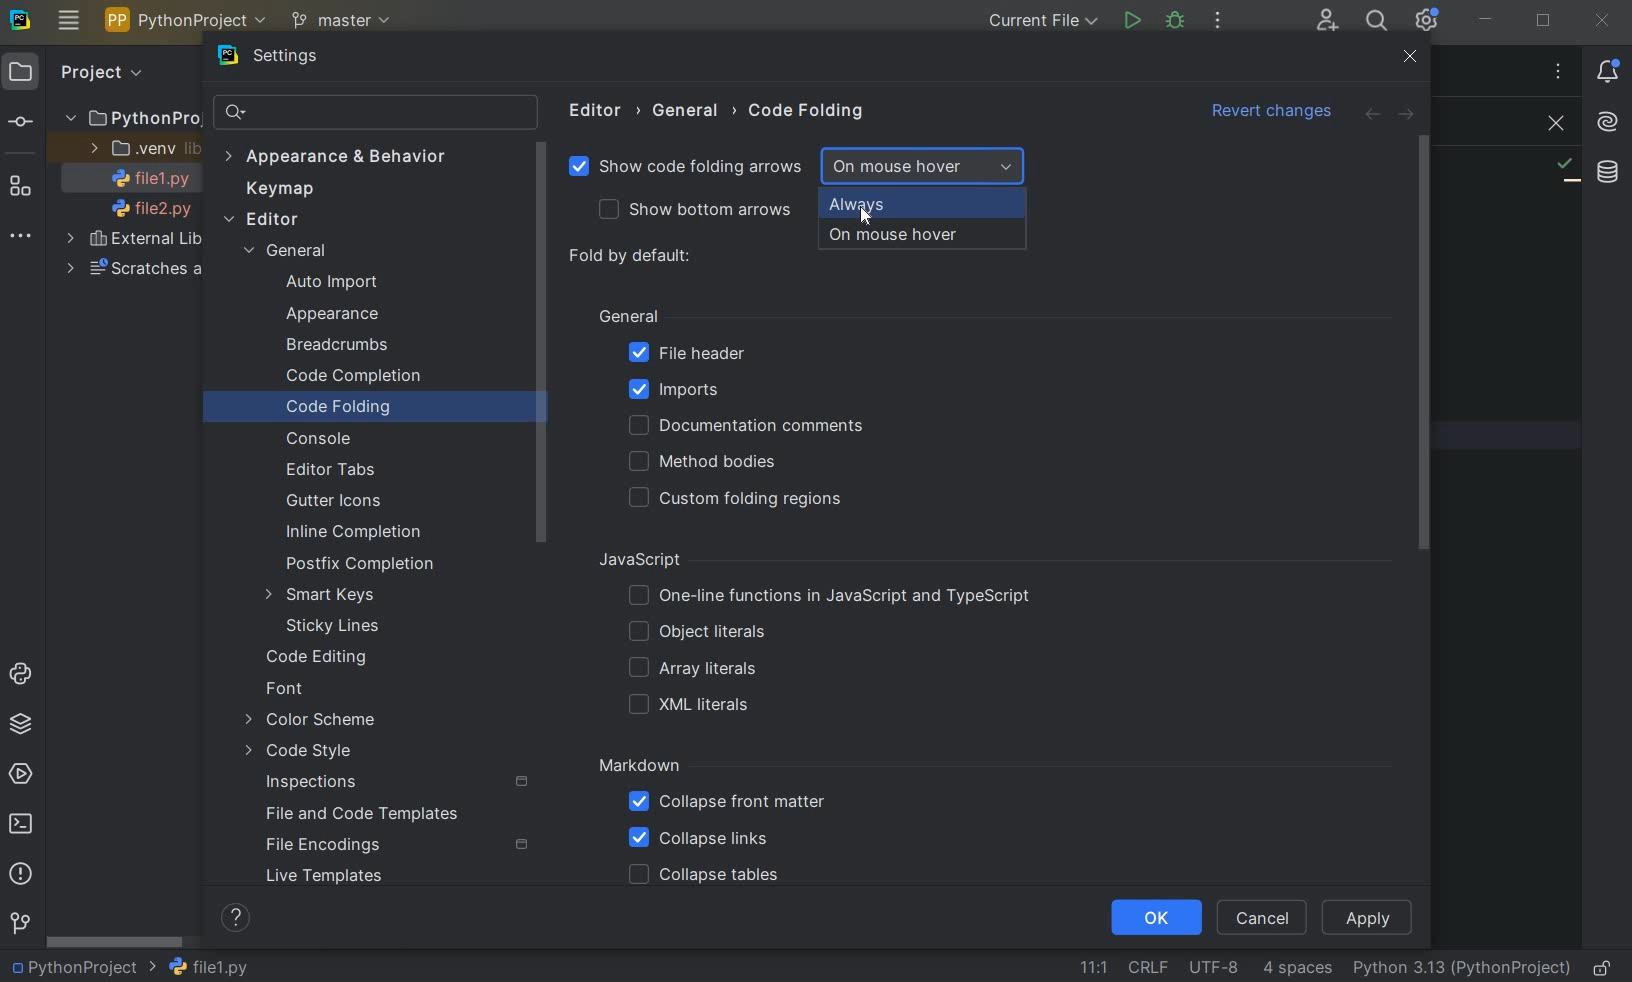  I want to click on SCROLLBAR, so click(1431, 344).